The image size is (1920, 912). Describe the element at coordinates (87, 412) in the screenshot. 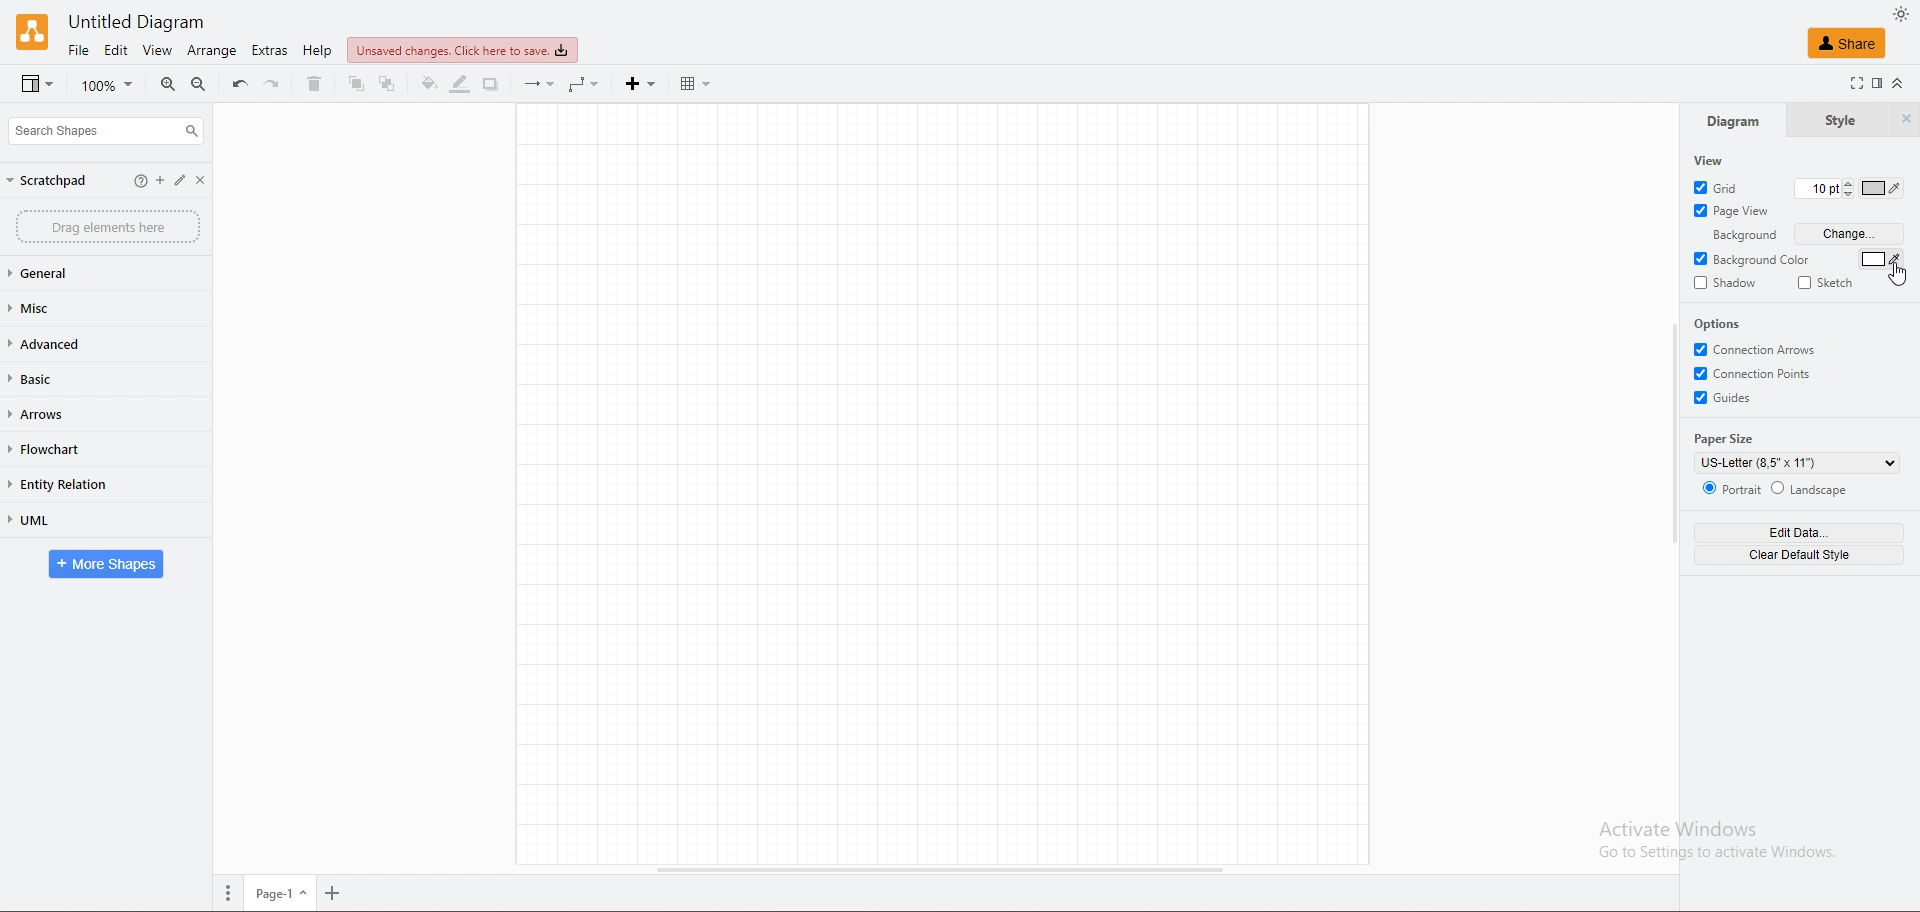

I see `arrows` at that location.